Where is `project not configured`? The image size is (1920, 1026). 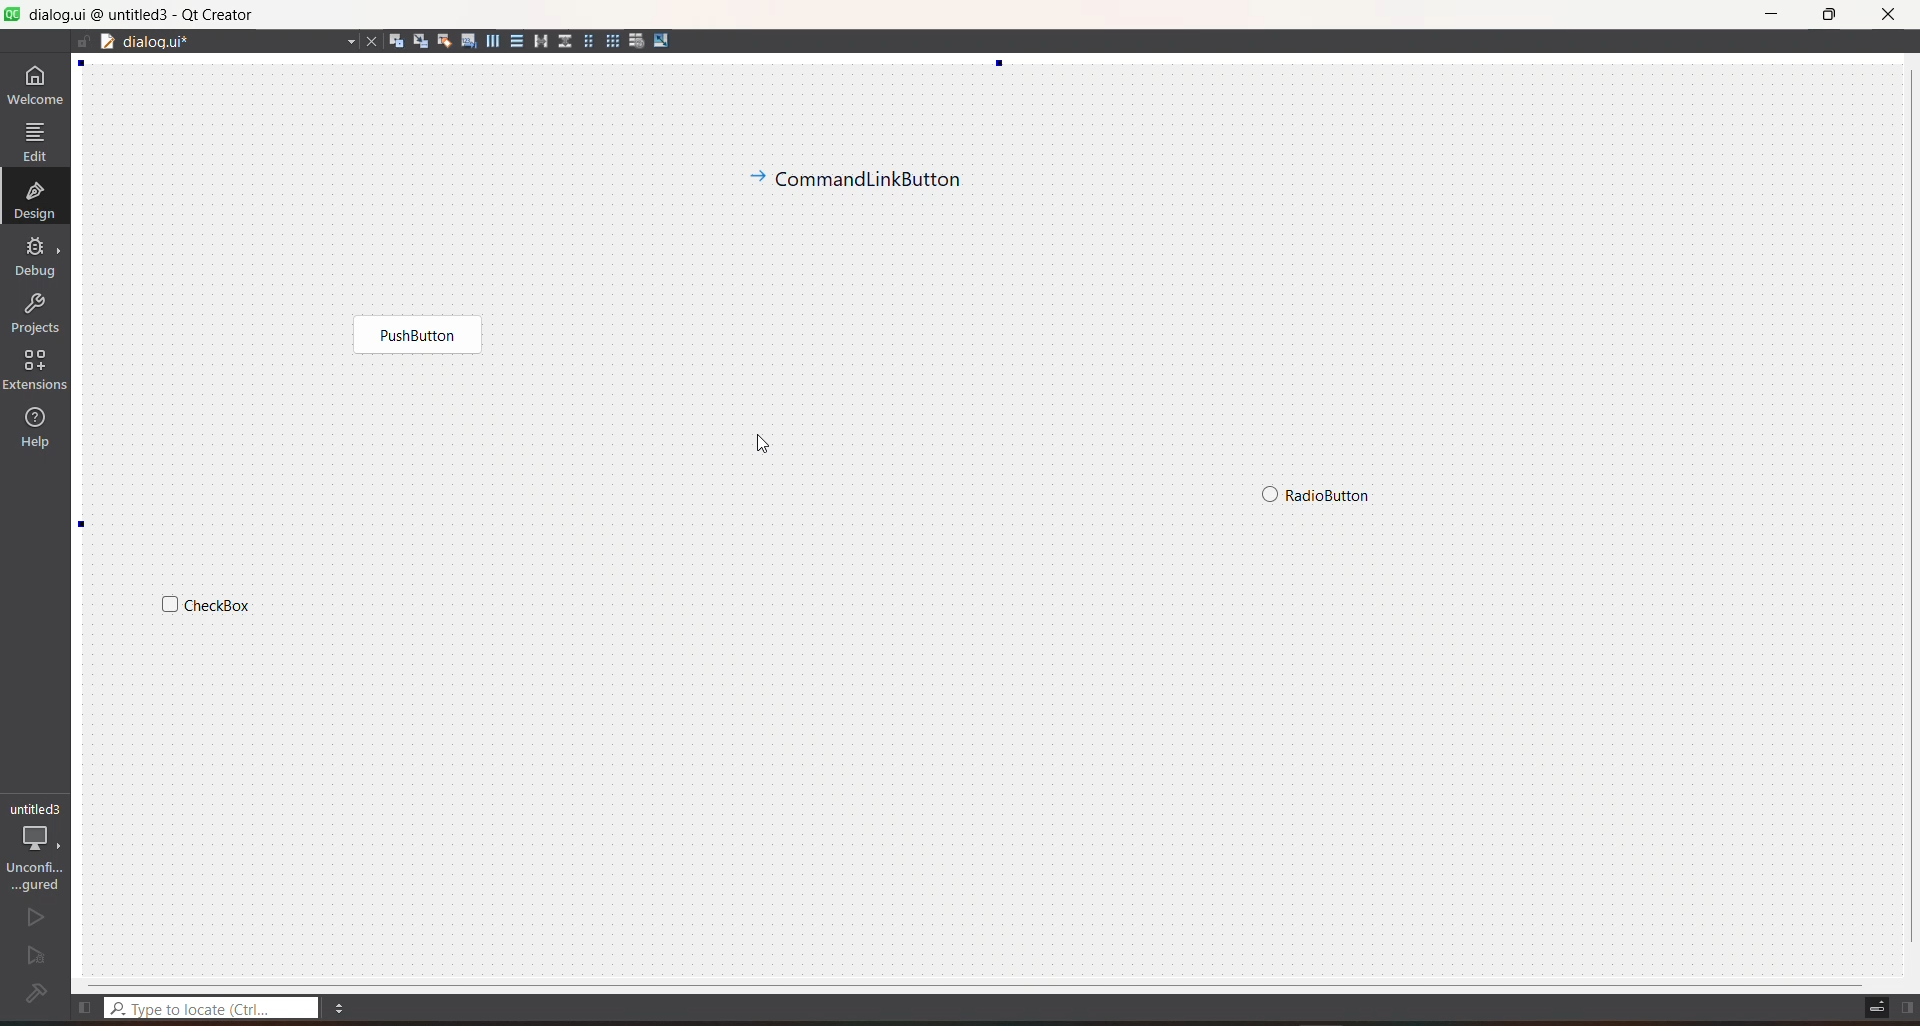
project not configured is located at coordinates (35, 994).